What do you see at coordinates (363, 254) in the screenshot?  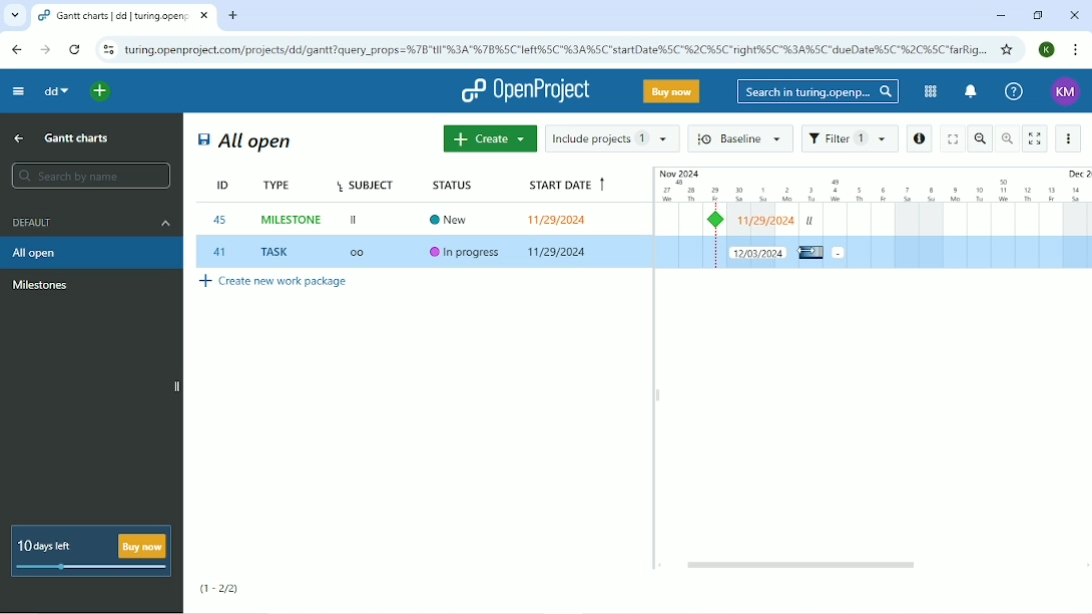 I see `OO` at bounding box center [363, 254].